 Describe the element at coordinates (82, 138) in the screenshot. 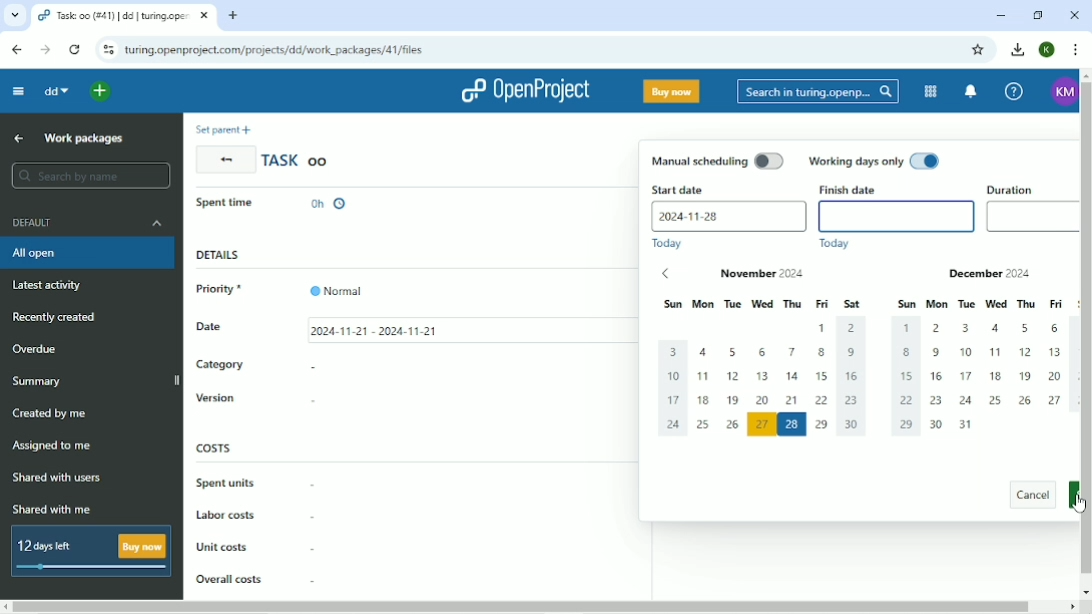

I see `Work packages` at that location.